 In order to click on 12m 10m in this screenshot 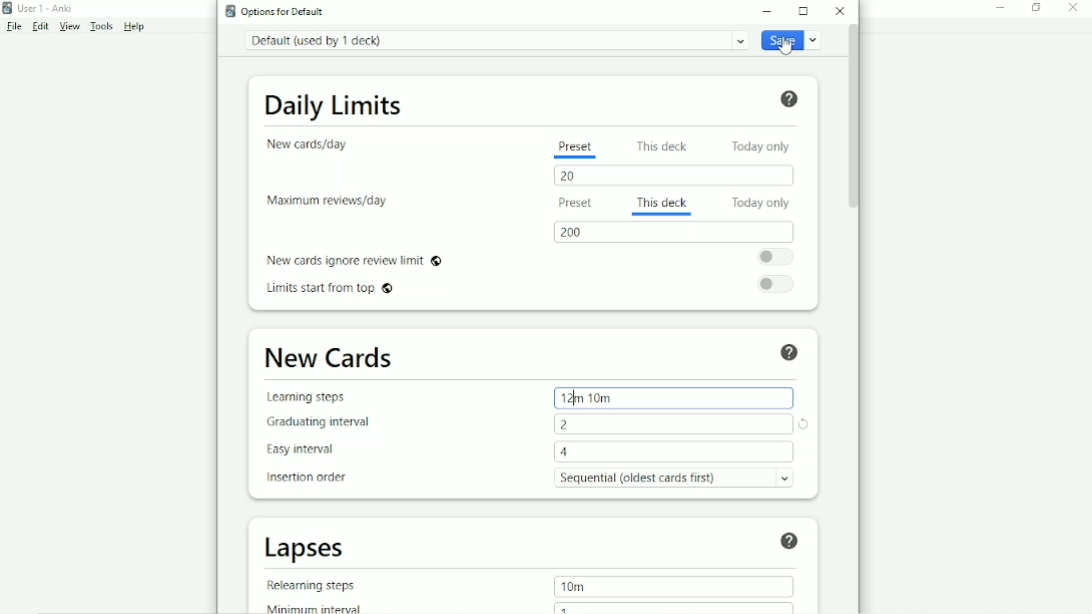, I will do `click(588, 398)`.